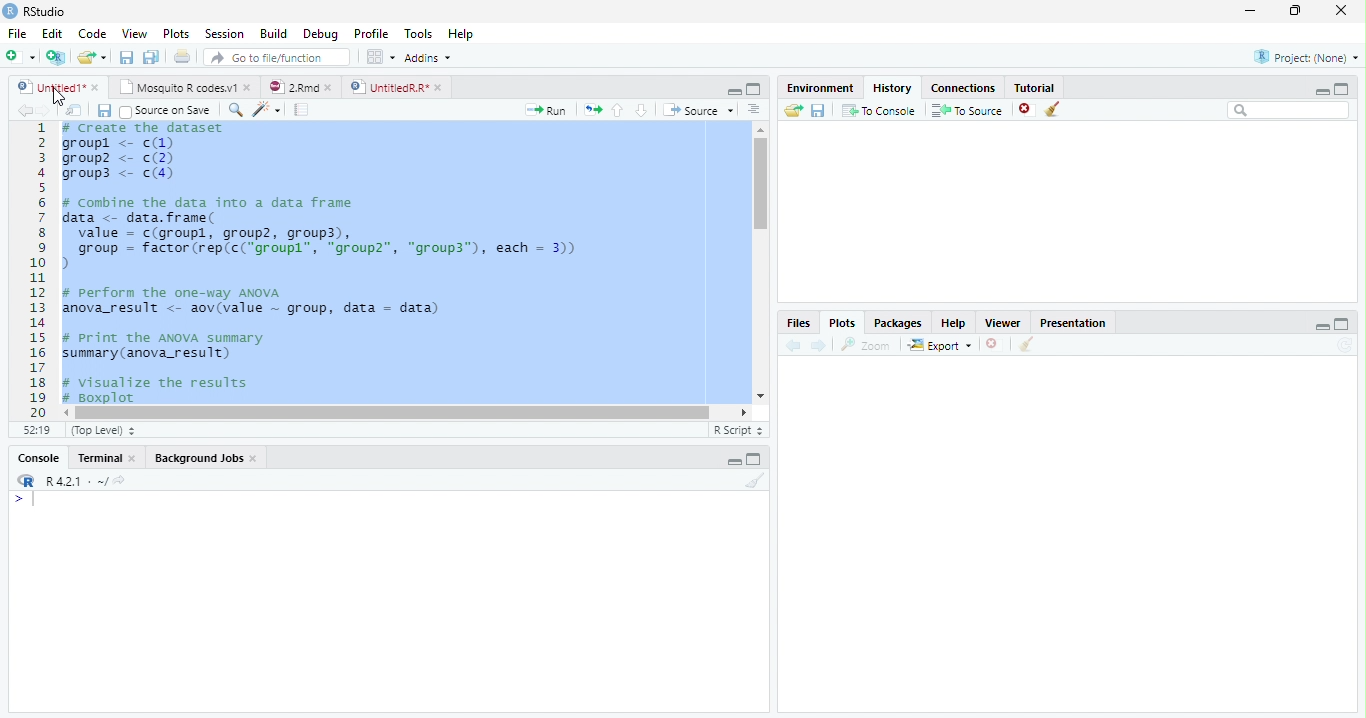  I want to click on Save All open documents, so click(150, 57).